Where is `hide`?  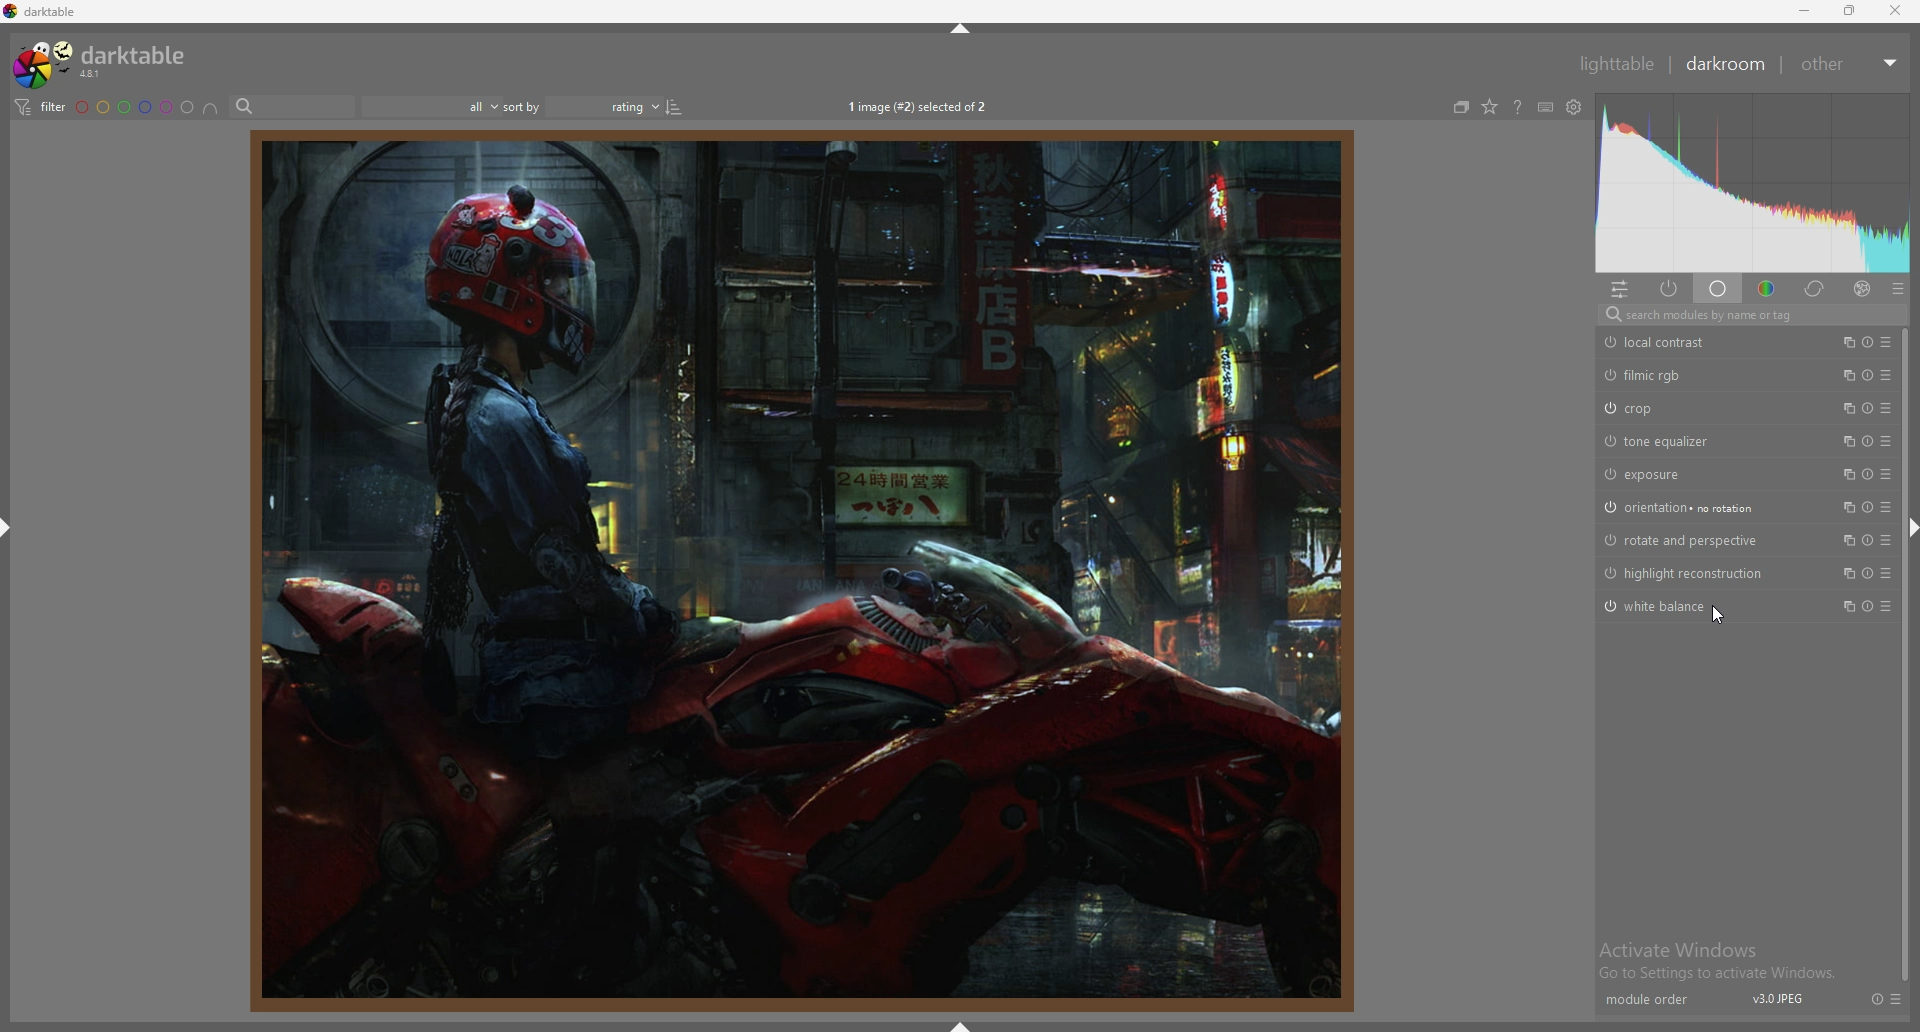
hide is located at coordinates (991, 1025).